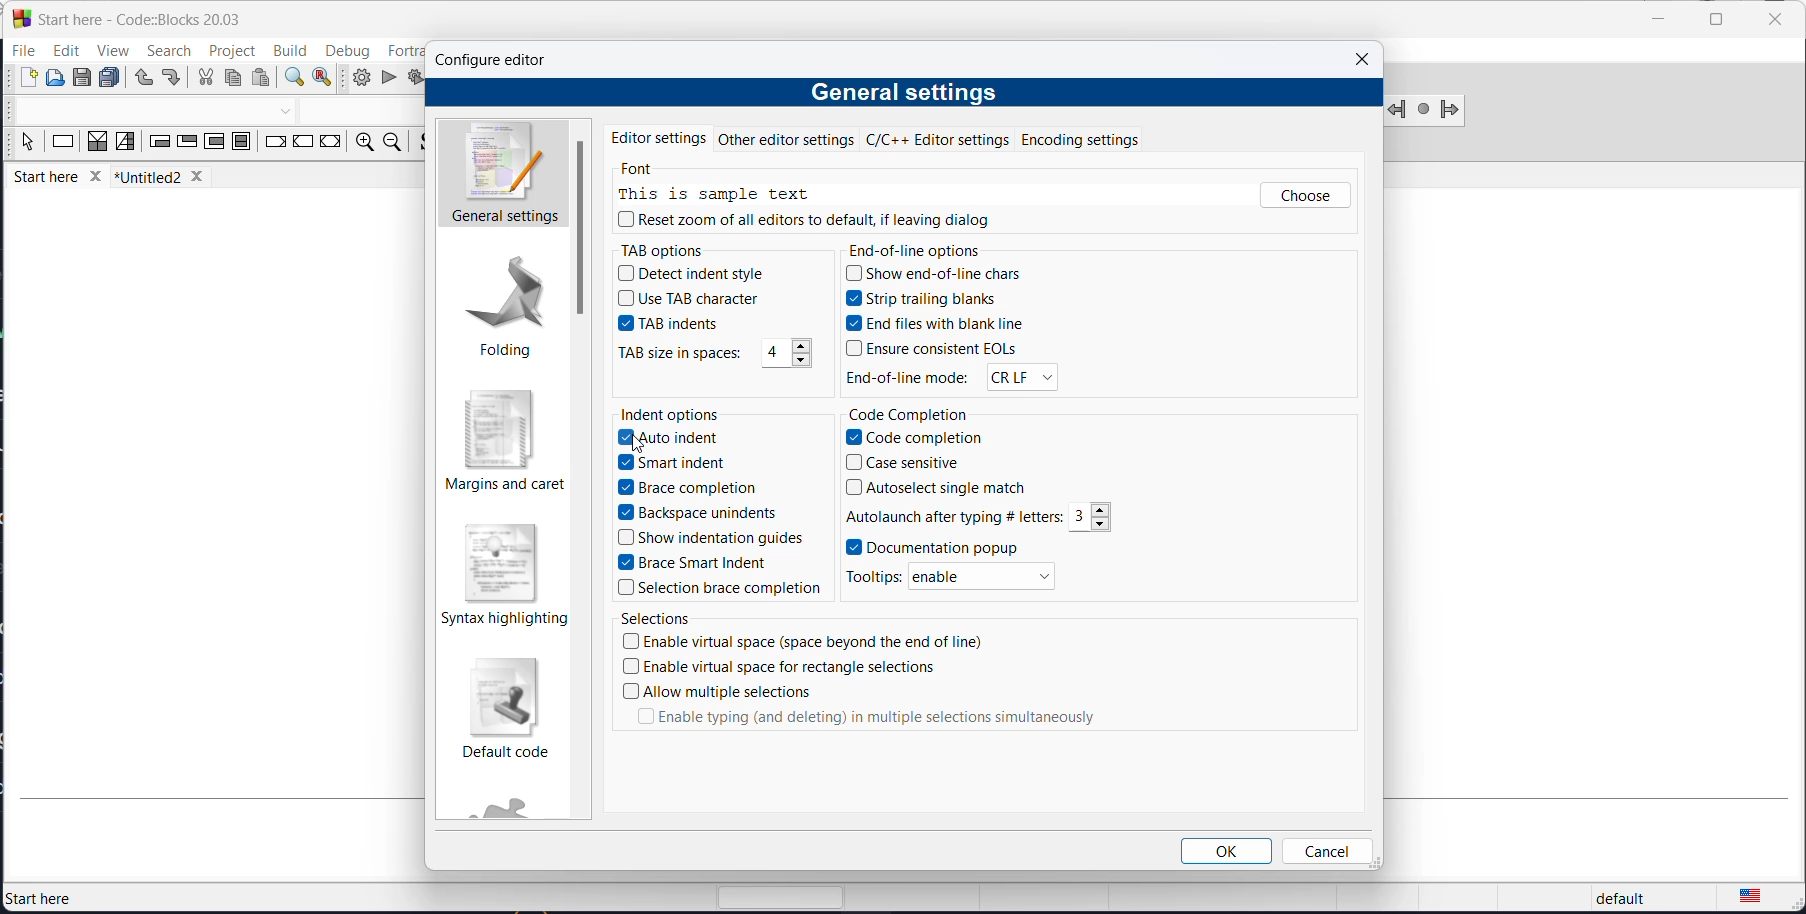  I want to click on copy, so click(232, 80).